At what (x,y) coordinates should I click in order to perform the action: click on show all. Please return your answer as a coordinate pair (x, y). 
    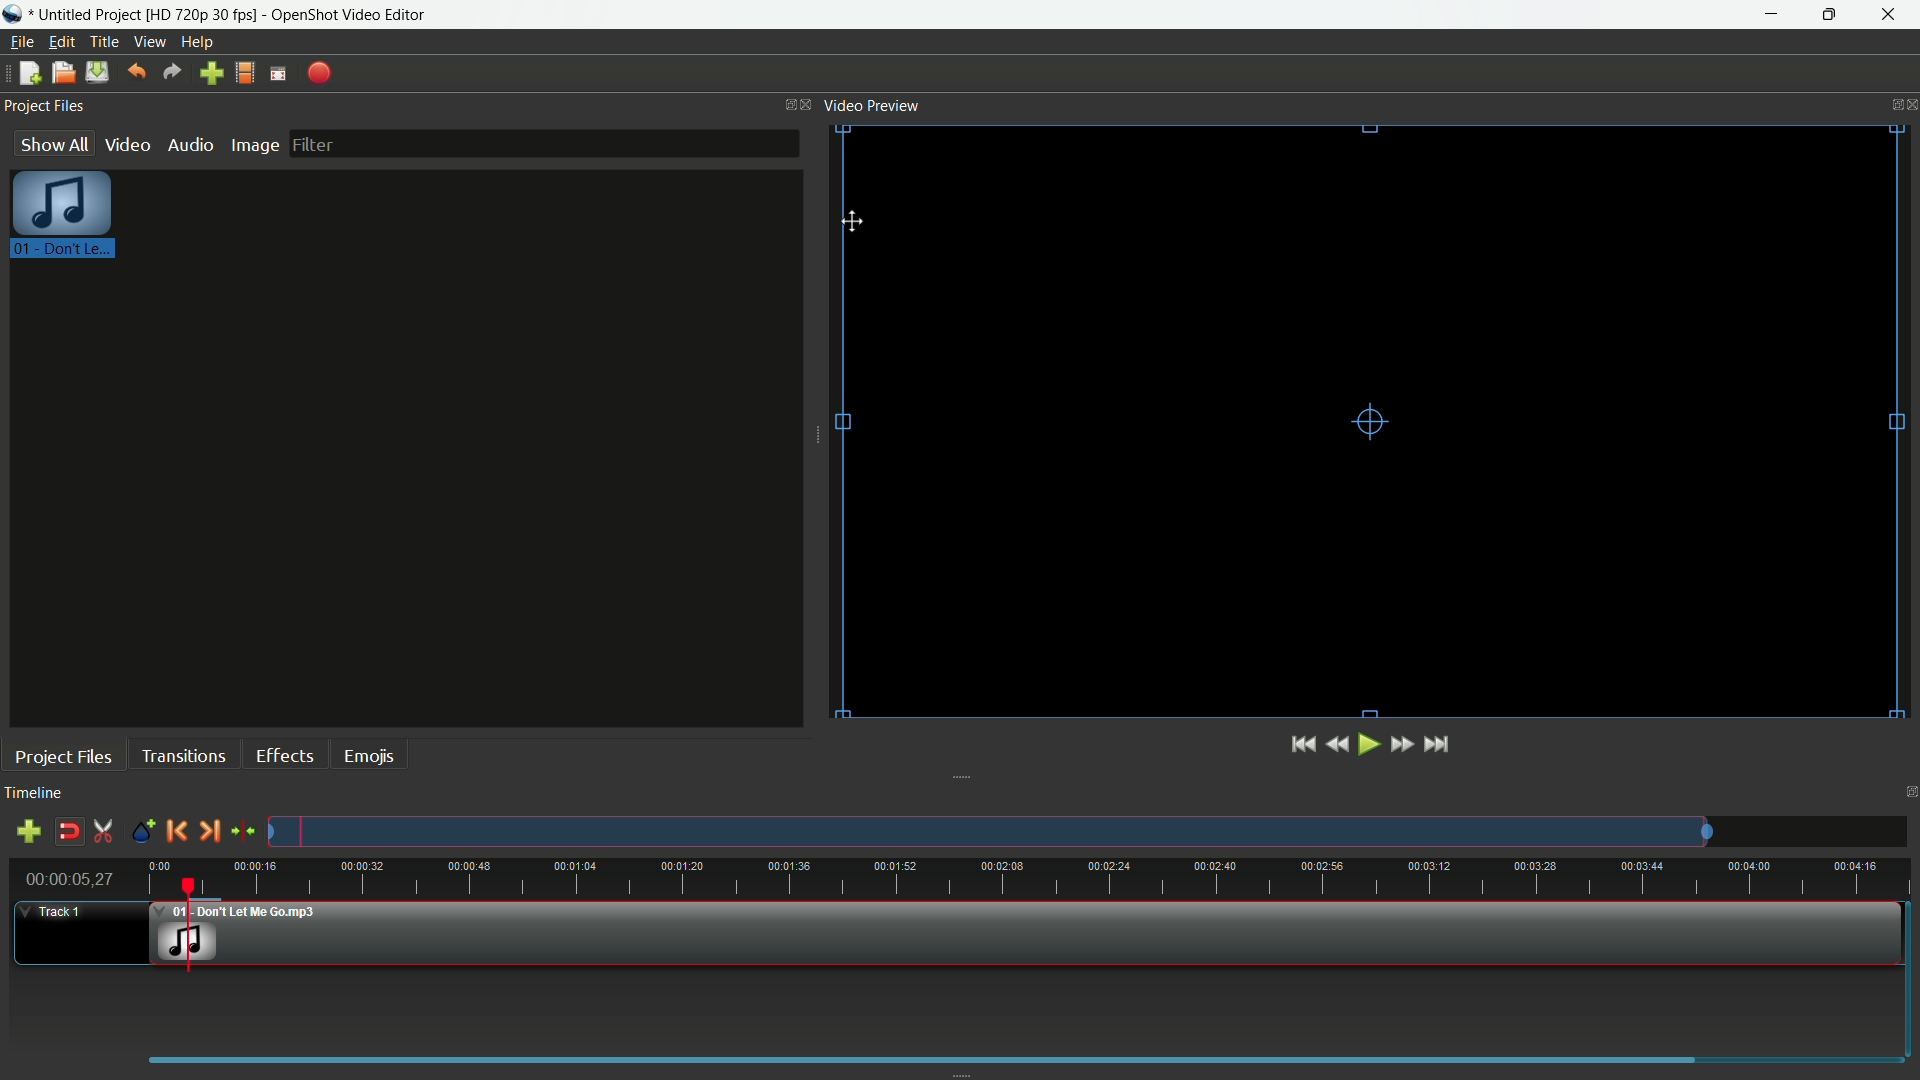
    Looking at the image, I should click on (53, 143).